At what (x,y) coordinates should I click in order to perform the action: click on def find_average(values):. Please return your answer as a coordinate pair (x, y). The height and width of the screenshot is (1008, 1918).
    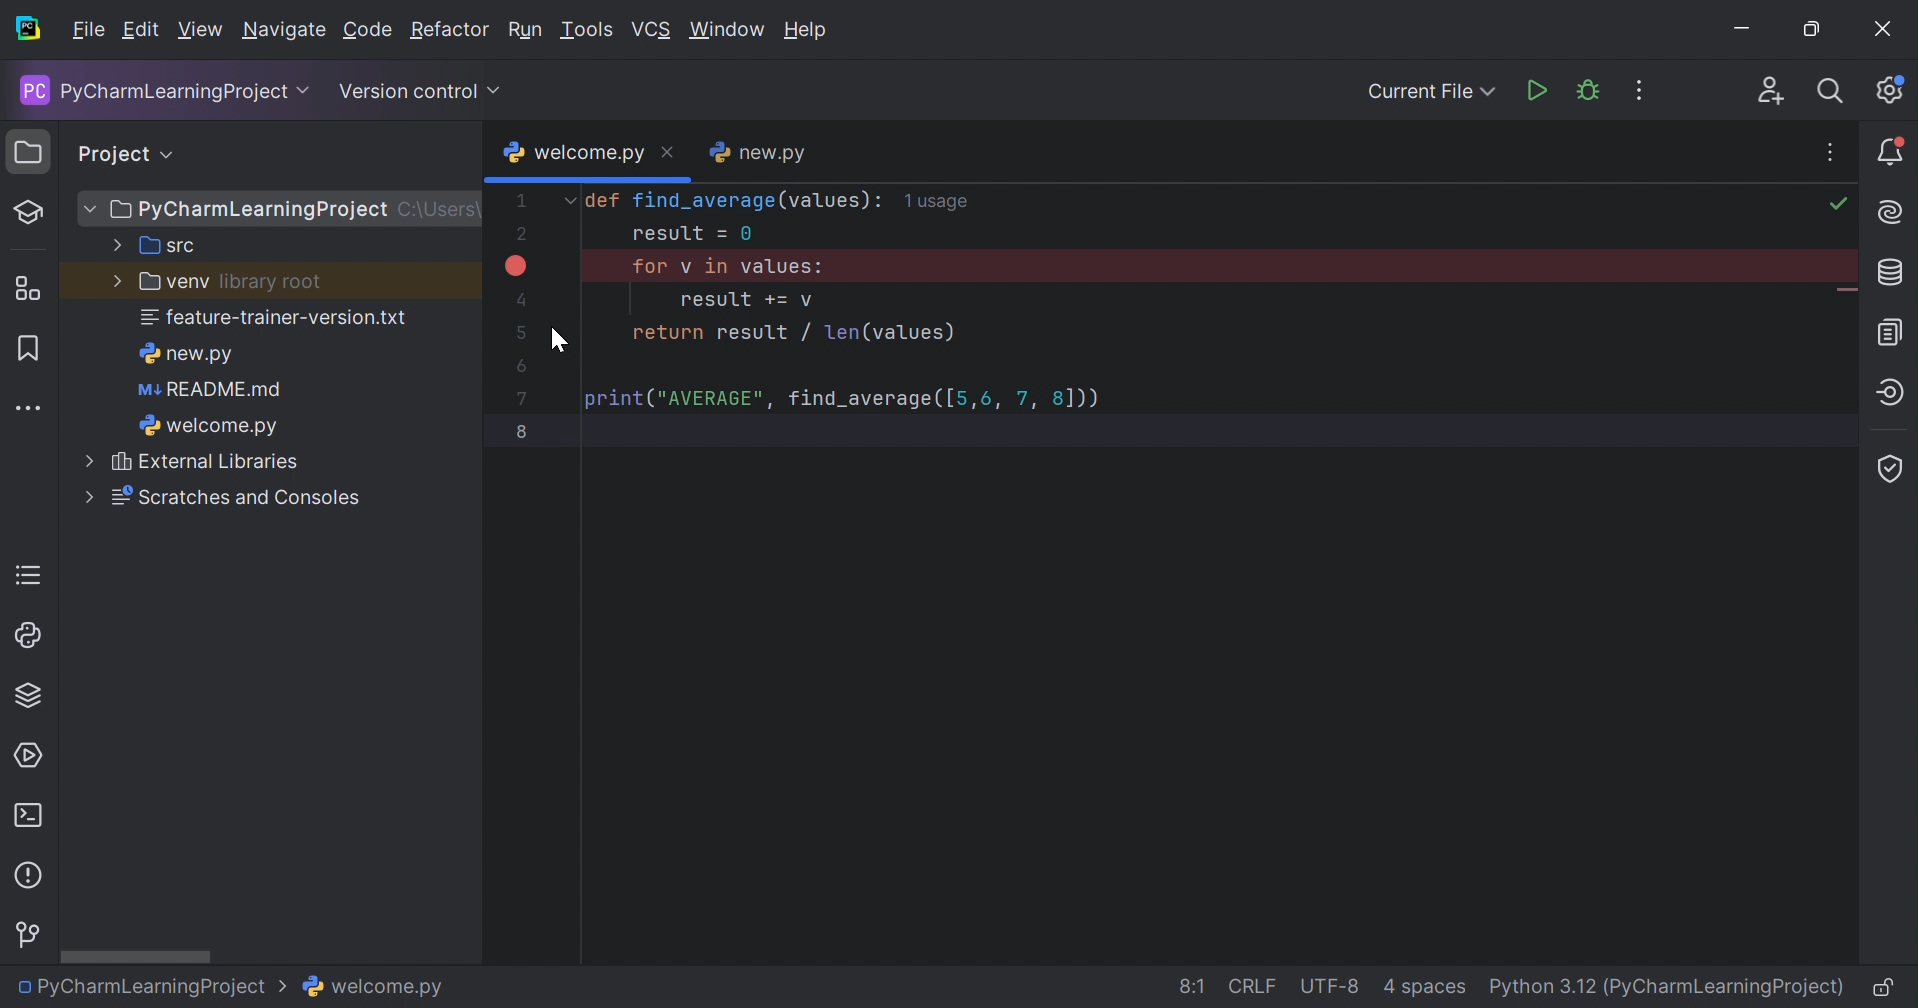
    Looking at the image, I should click on (722, 202).